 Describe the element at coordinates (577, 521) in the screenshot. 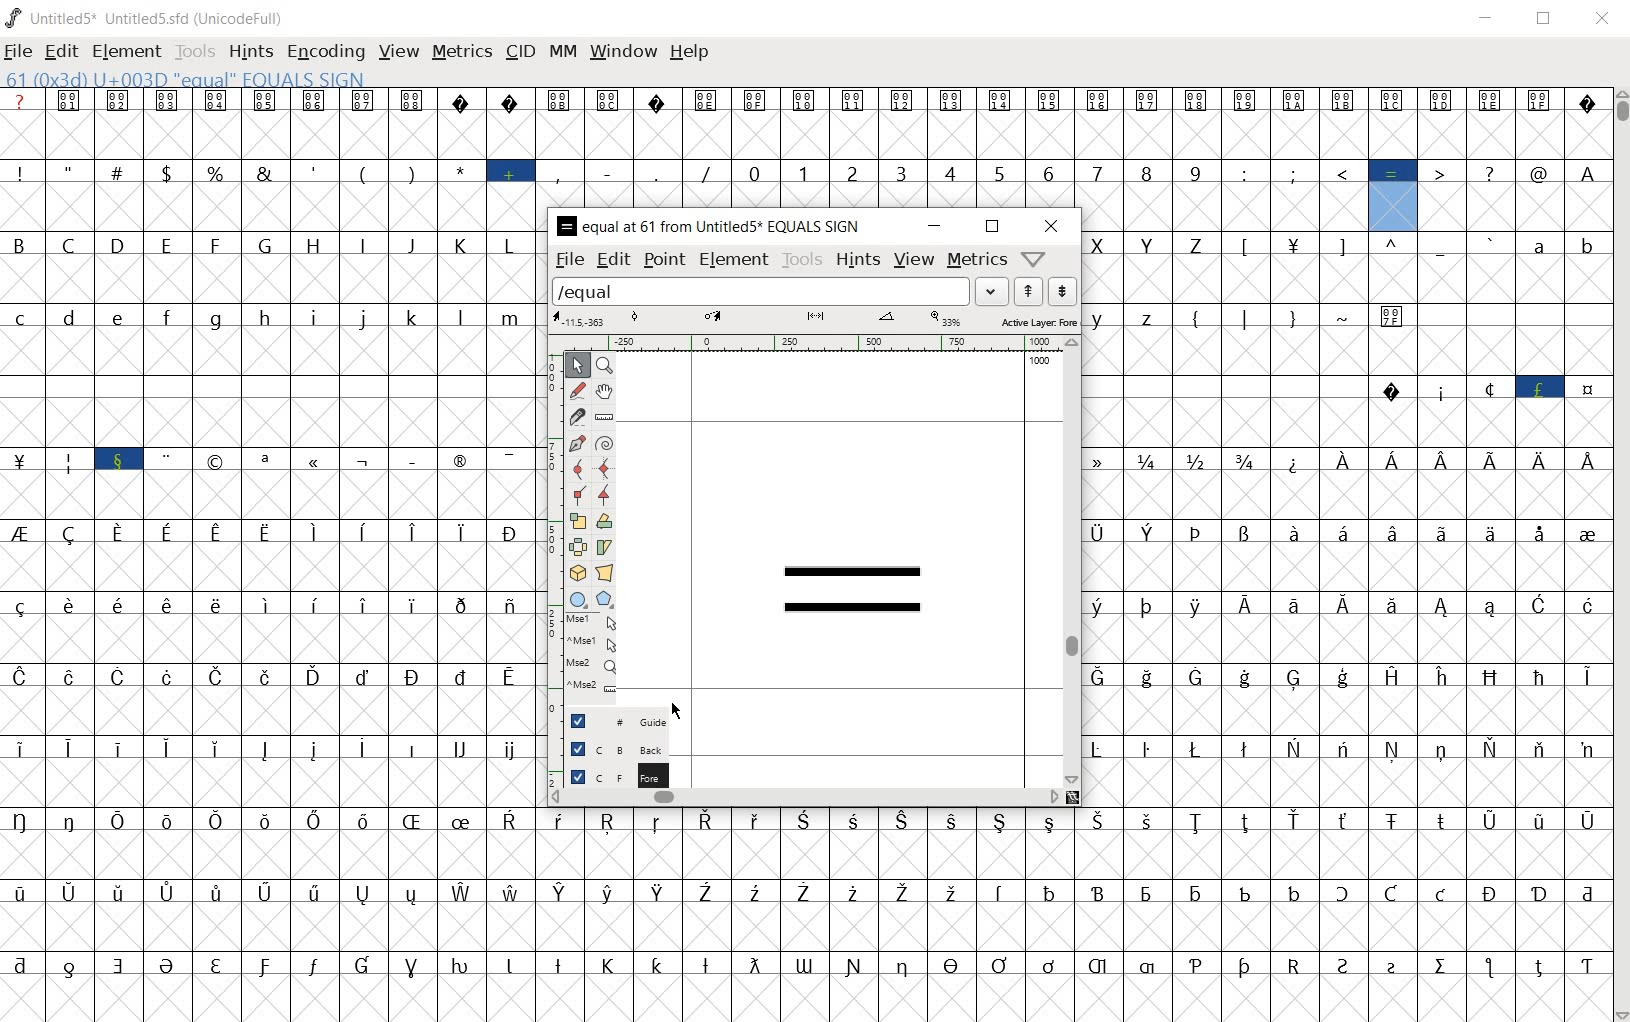

I see `scale the selection` at that location.